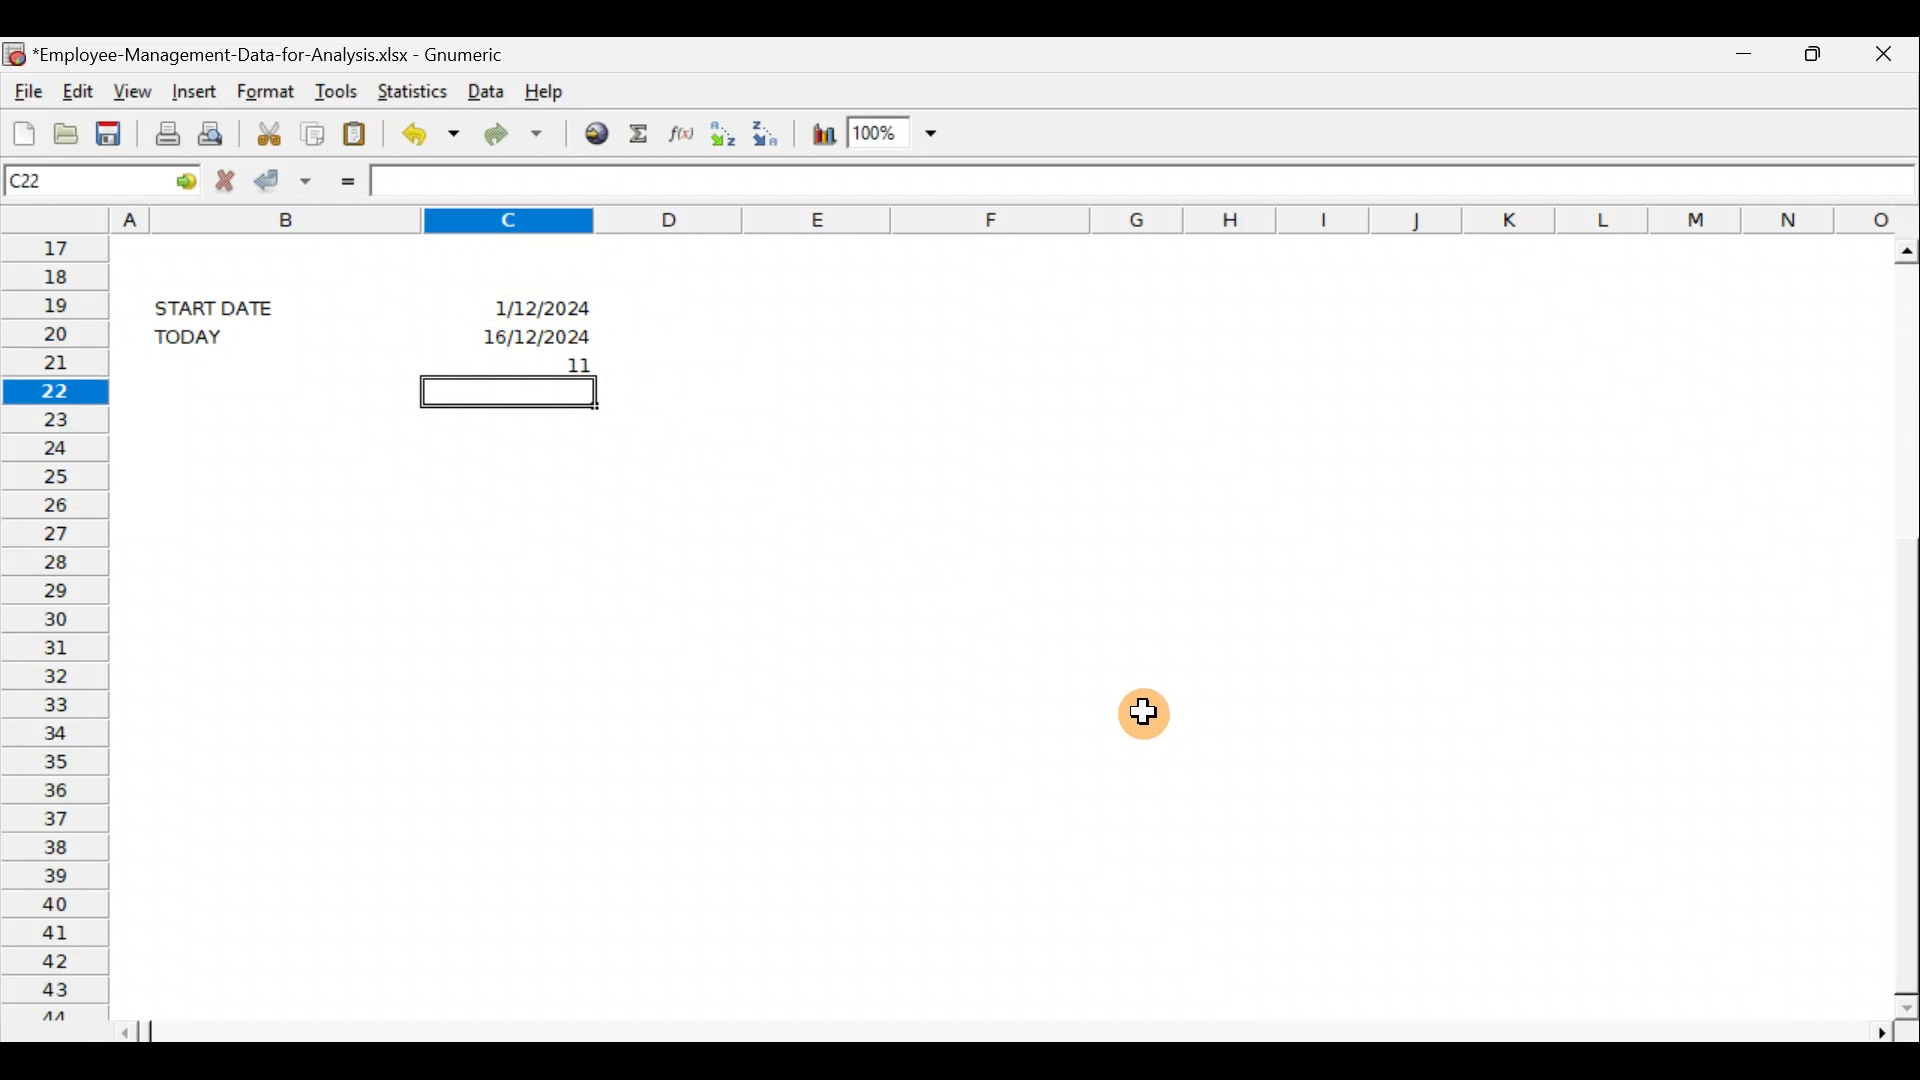  Describe the element at coordinates (226, 305) in the screenshot. I see `START DATE` at that location.